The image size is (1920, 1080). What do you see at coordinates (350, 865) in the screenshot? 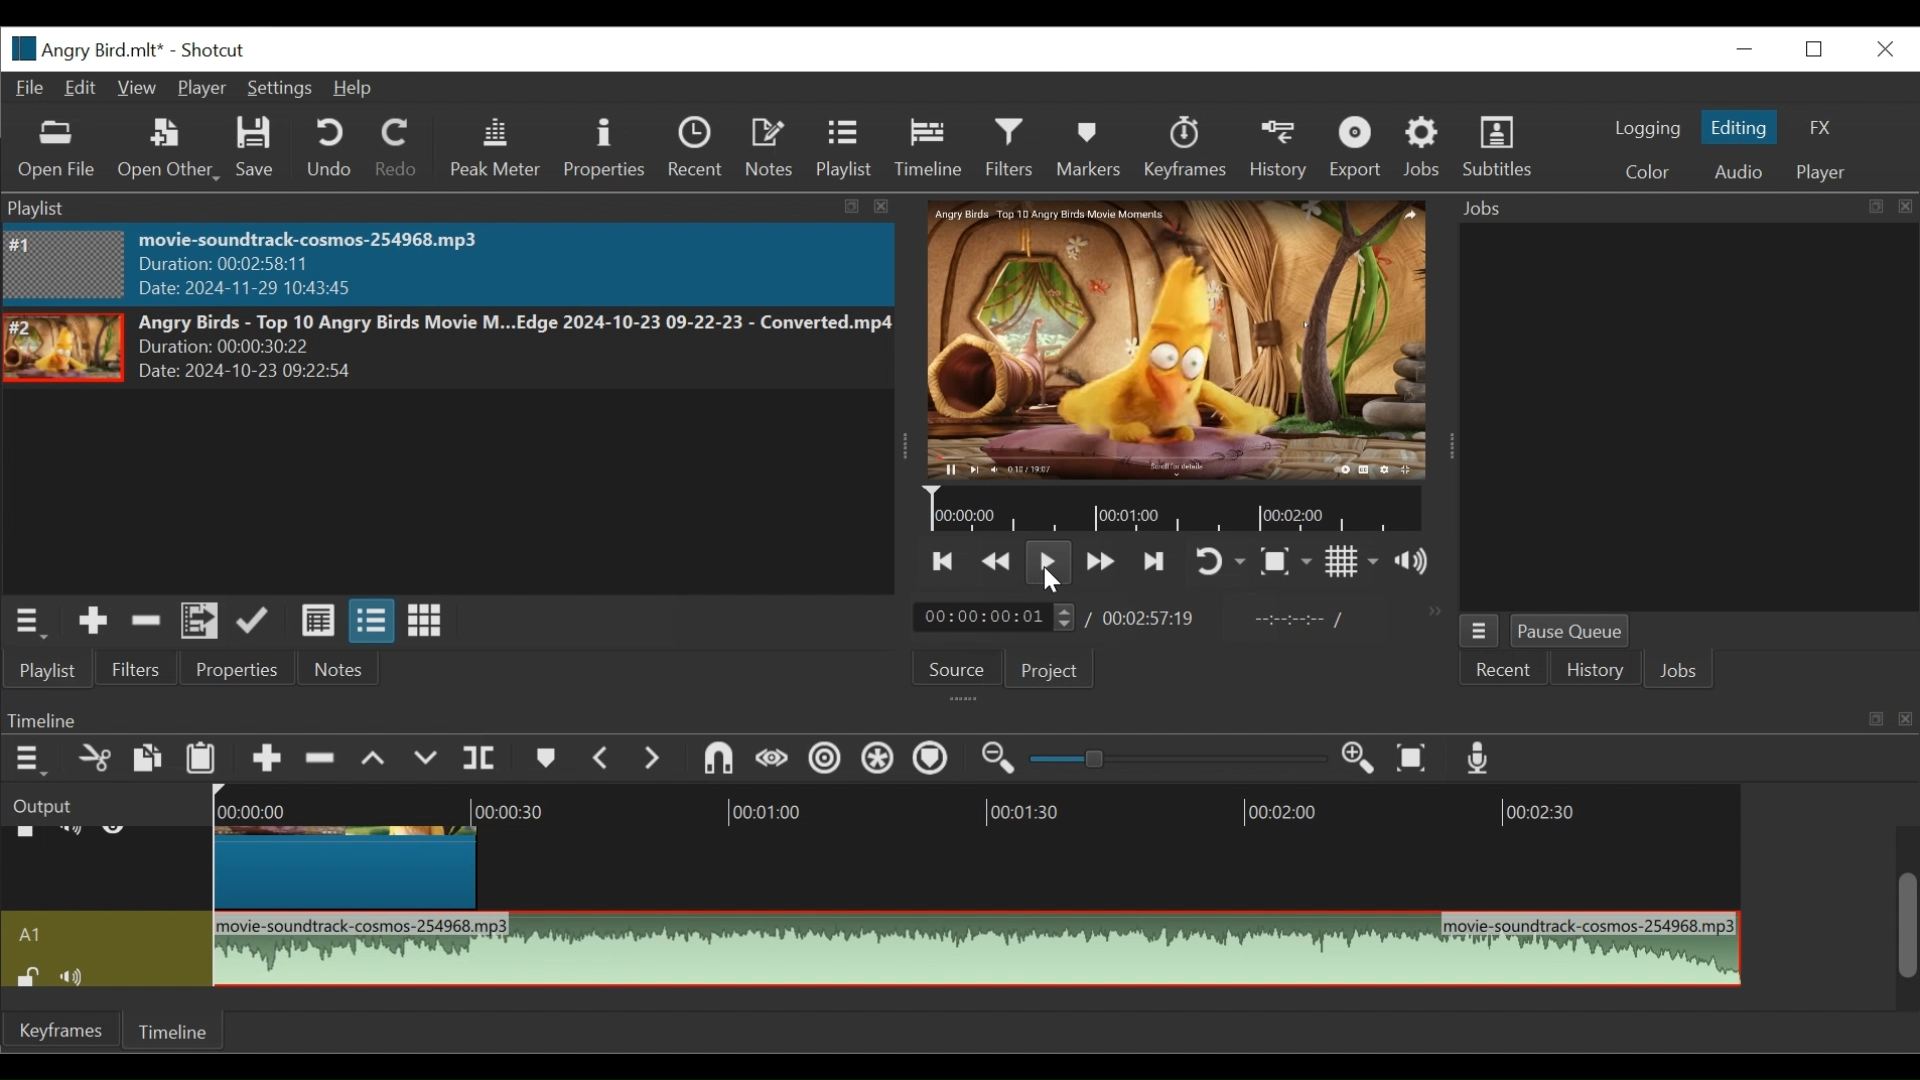
I see `Angry Birds - Top(Clip)` at bounding box center [350, 865].